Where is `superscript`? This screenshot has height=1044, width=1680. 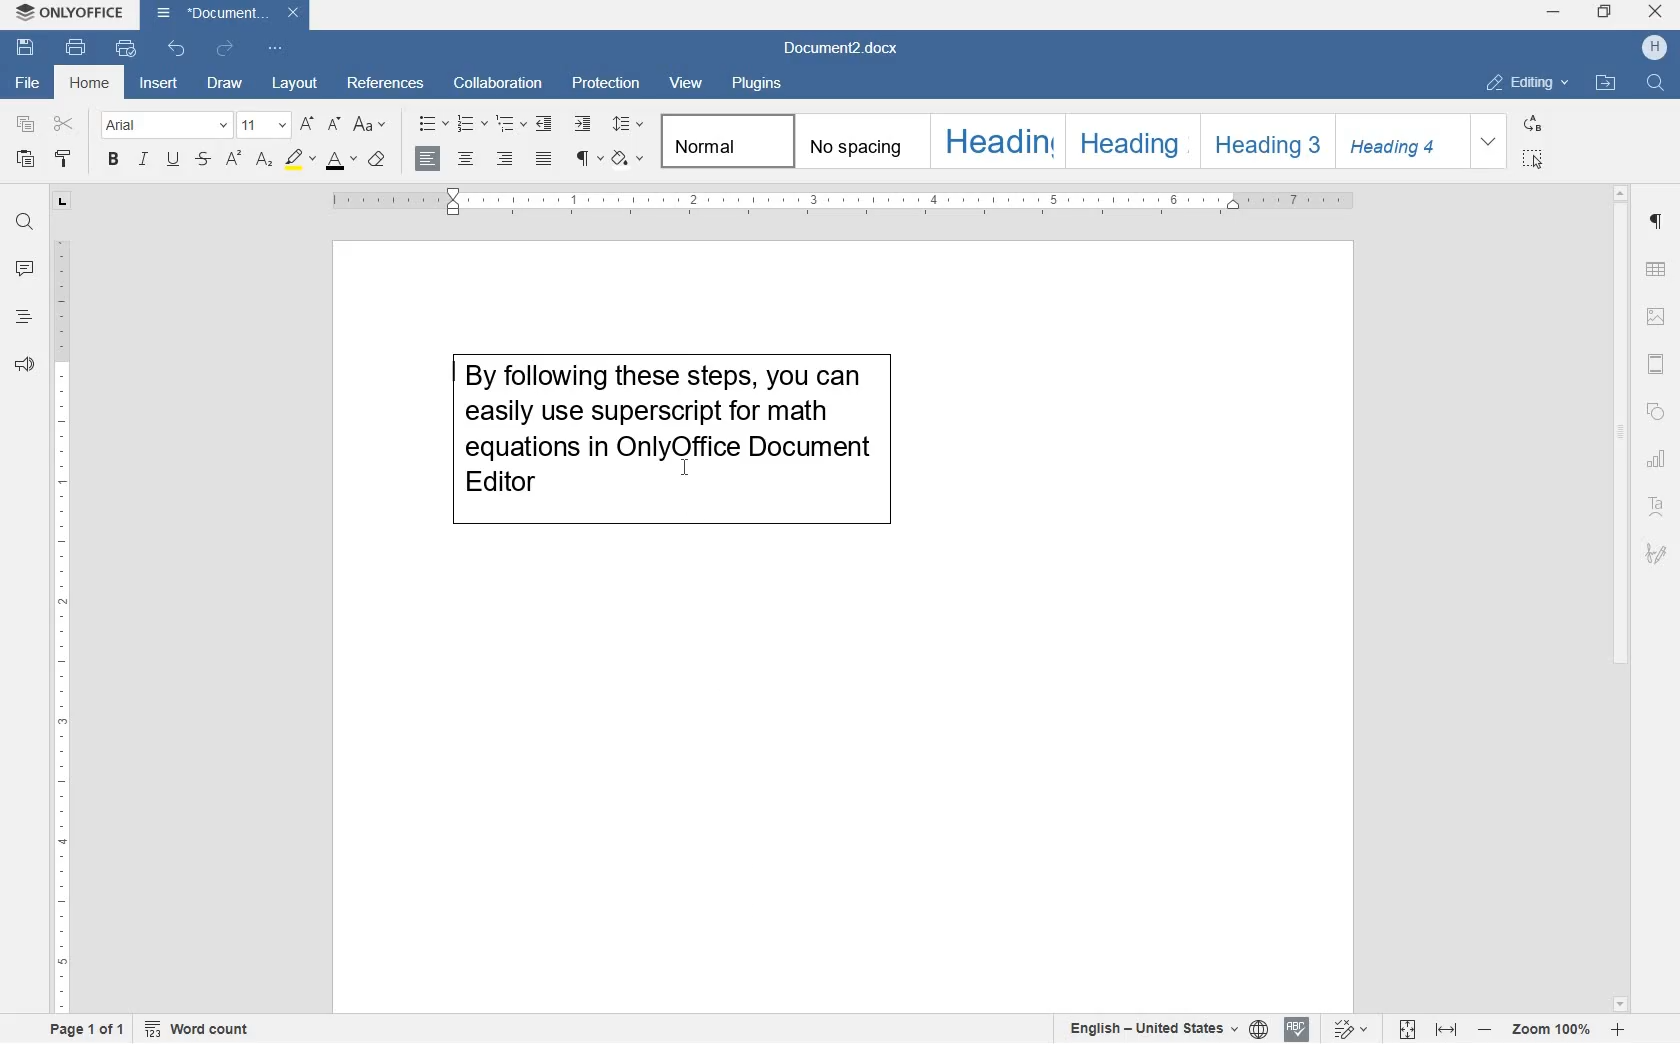
superscript is located at coordinates (233, 160).